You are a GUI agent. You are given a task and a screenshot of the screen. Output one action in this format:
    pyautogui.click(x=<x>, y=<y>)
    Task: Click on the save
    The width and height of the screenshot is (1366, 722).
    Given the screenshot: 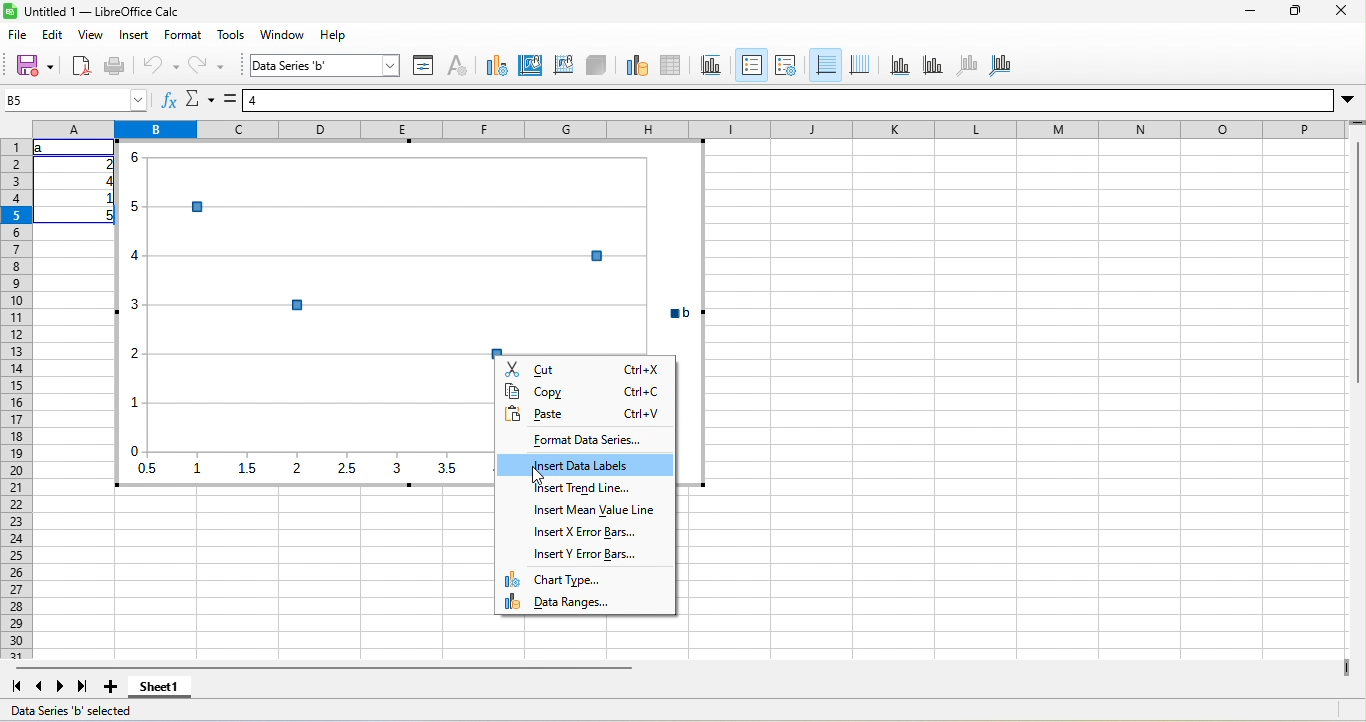 What is the action you would take?
    pyautogui.click(x=34, y=66)
    